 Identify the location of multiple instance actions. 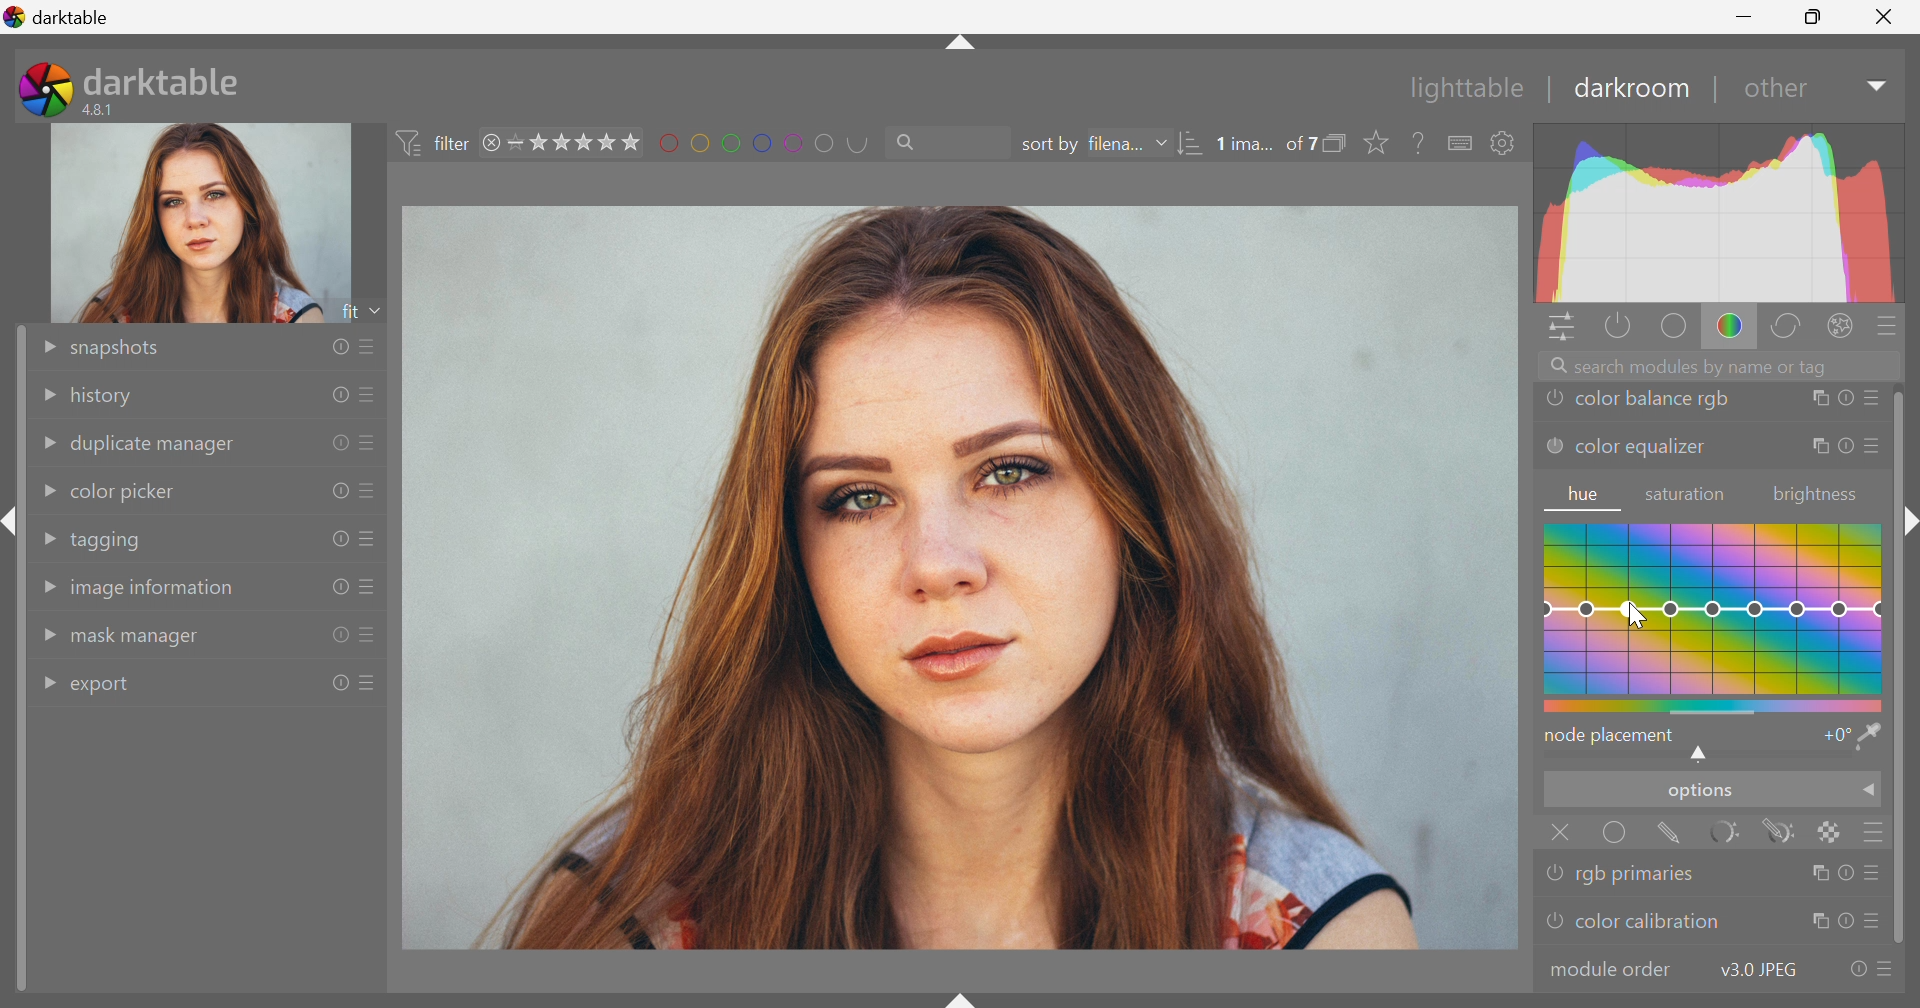
(1817, 400).